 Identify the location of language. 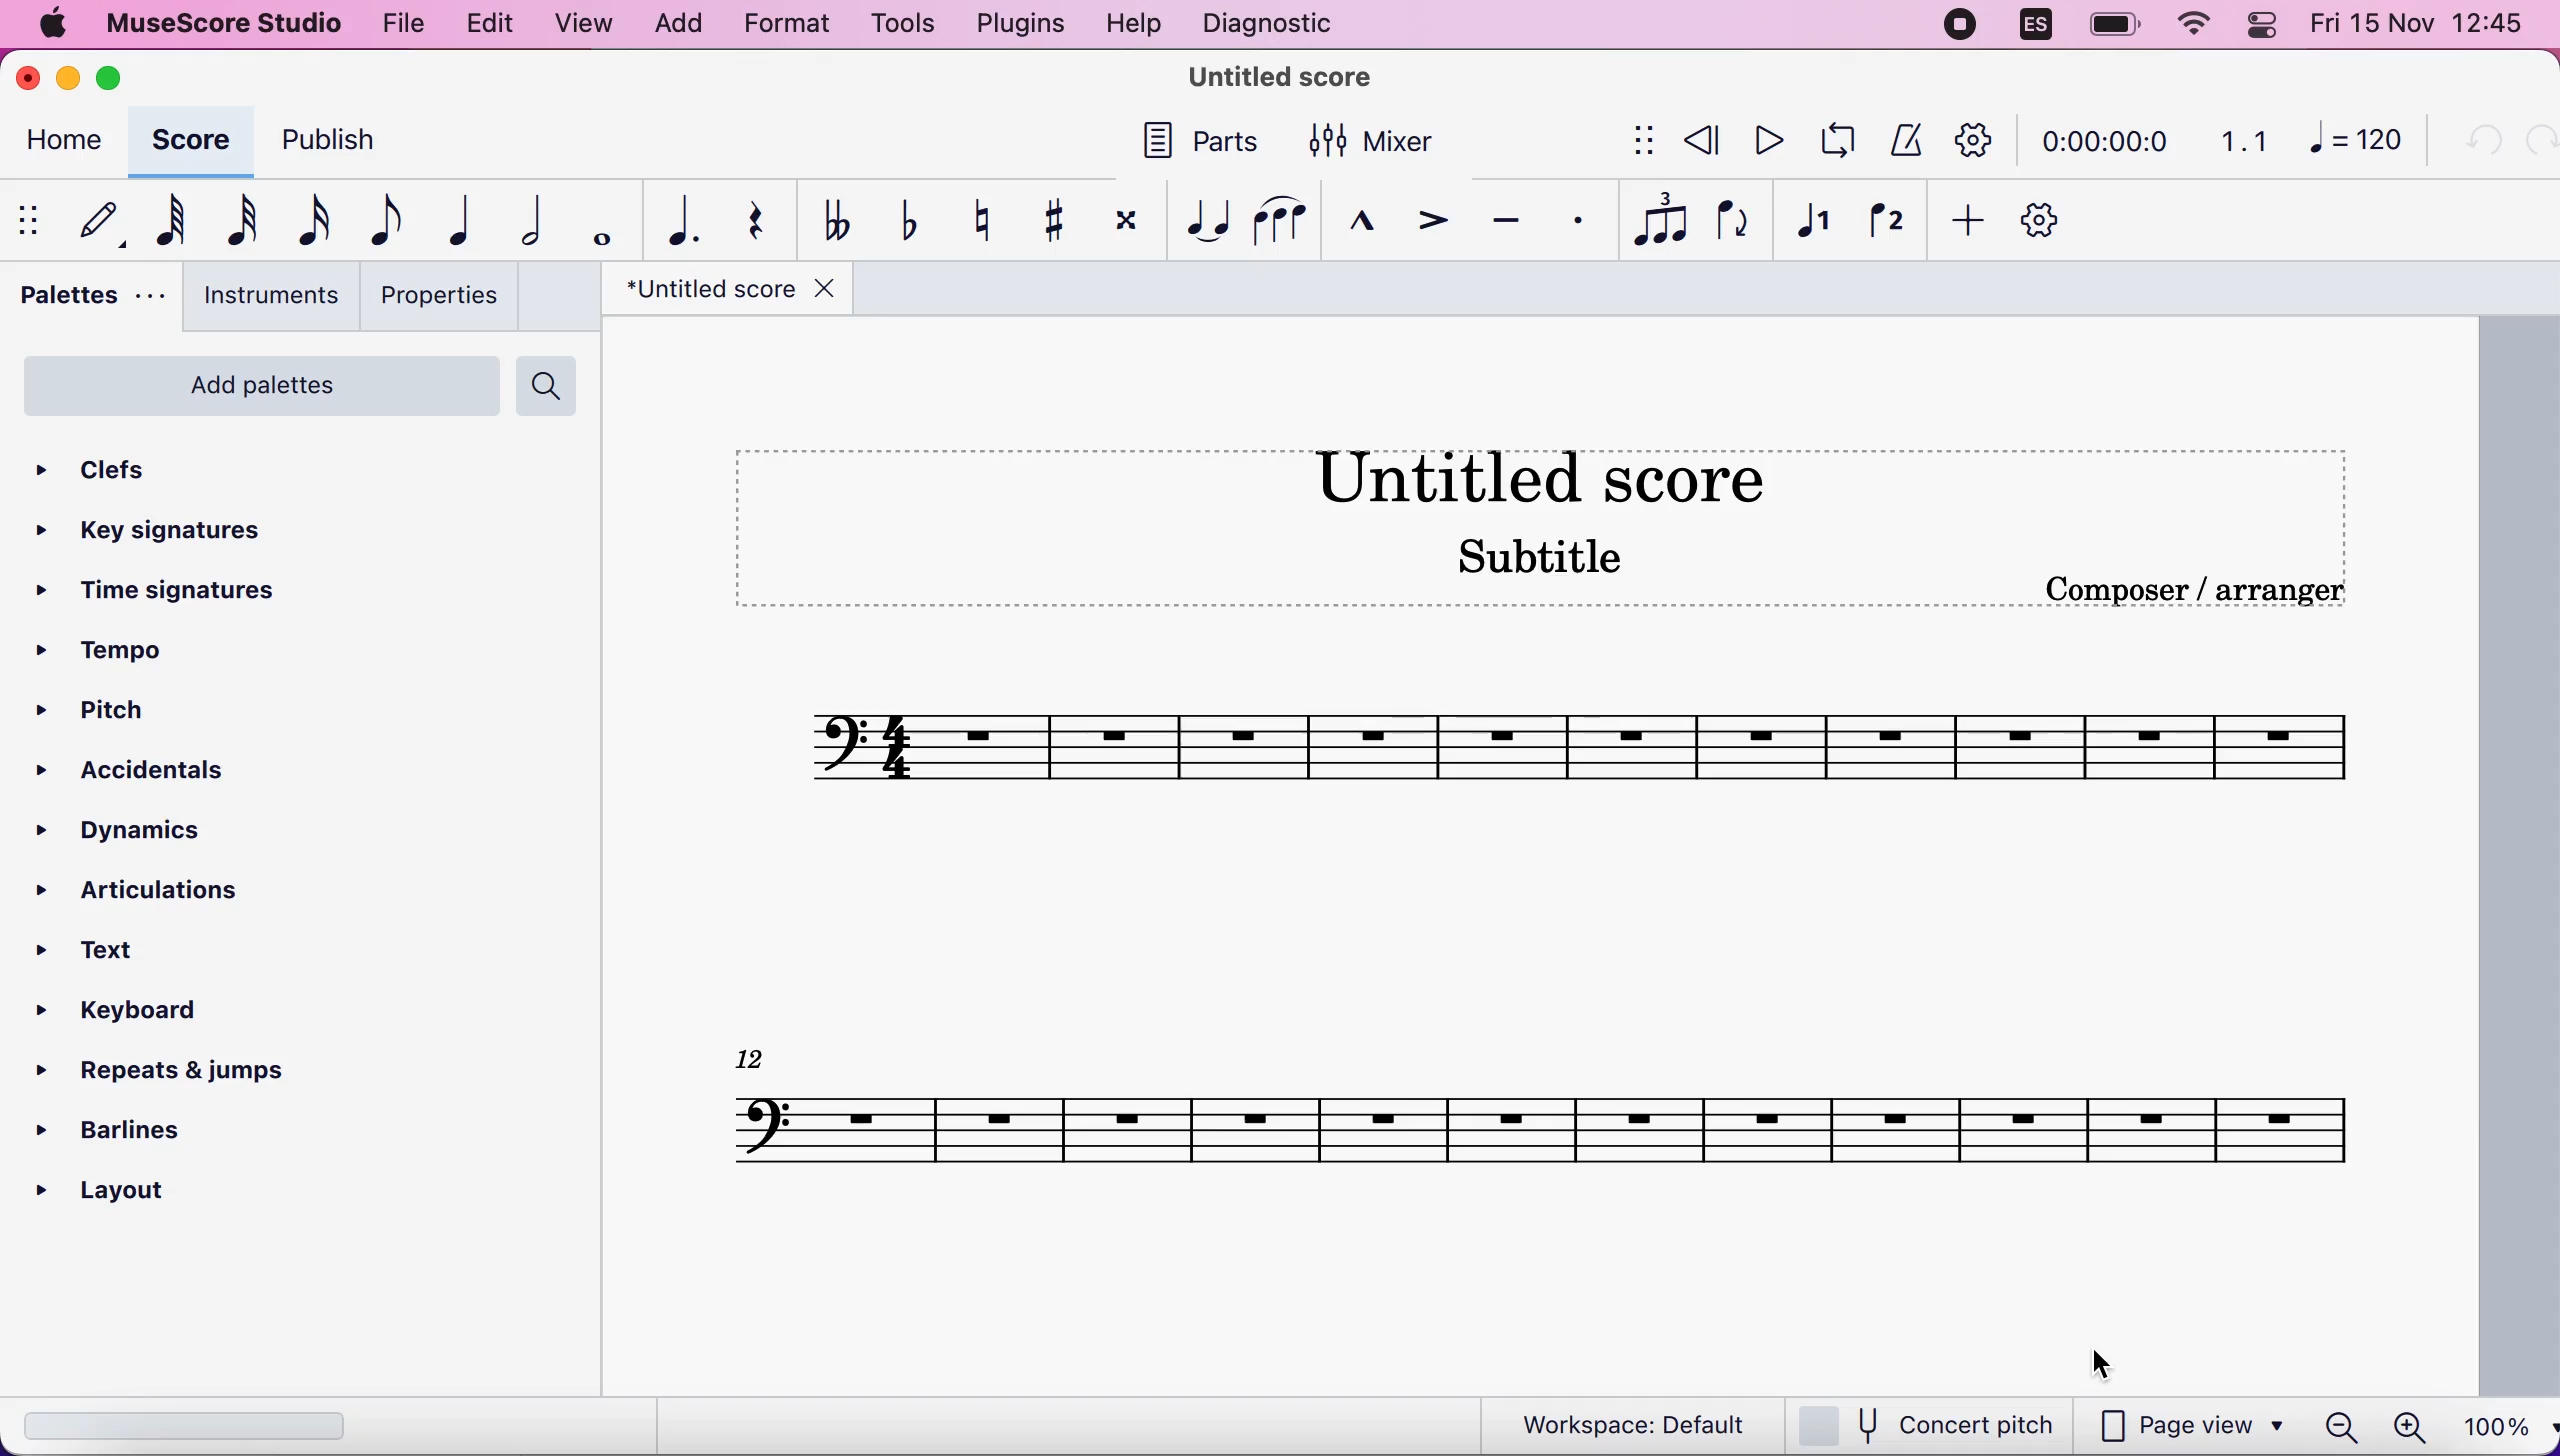
(2035, 25).